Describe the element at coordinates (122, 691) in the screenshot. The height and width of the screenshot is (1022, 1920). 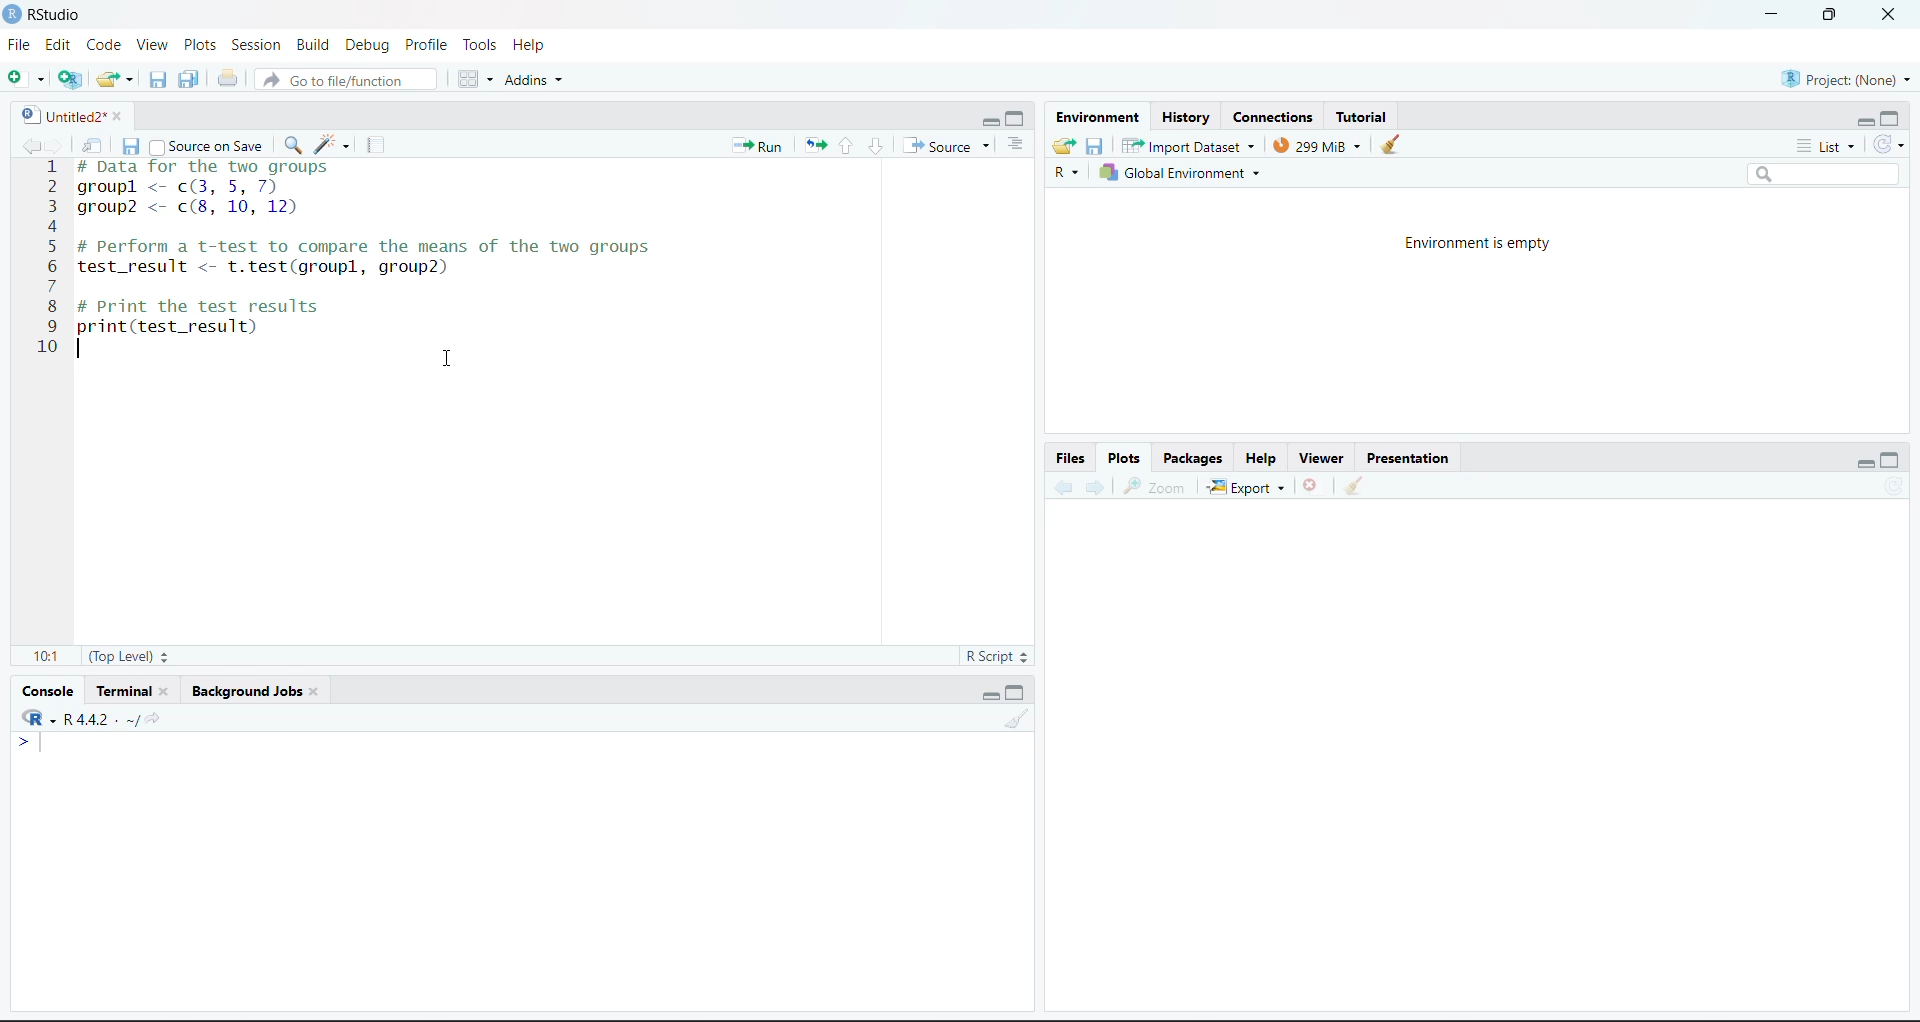
I see `Terminal` at that location.